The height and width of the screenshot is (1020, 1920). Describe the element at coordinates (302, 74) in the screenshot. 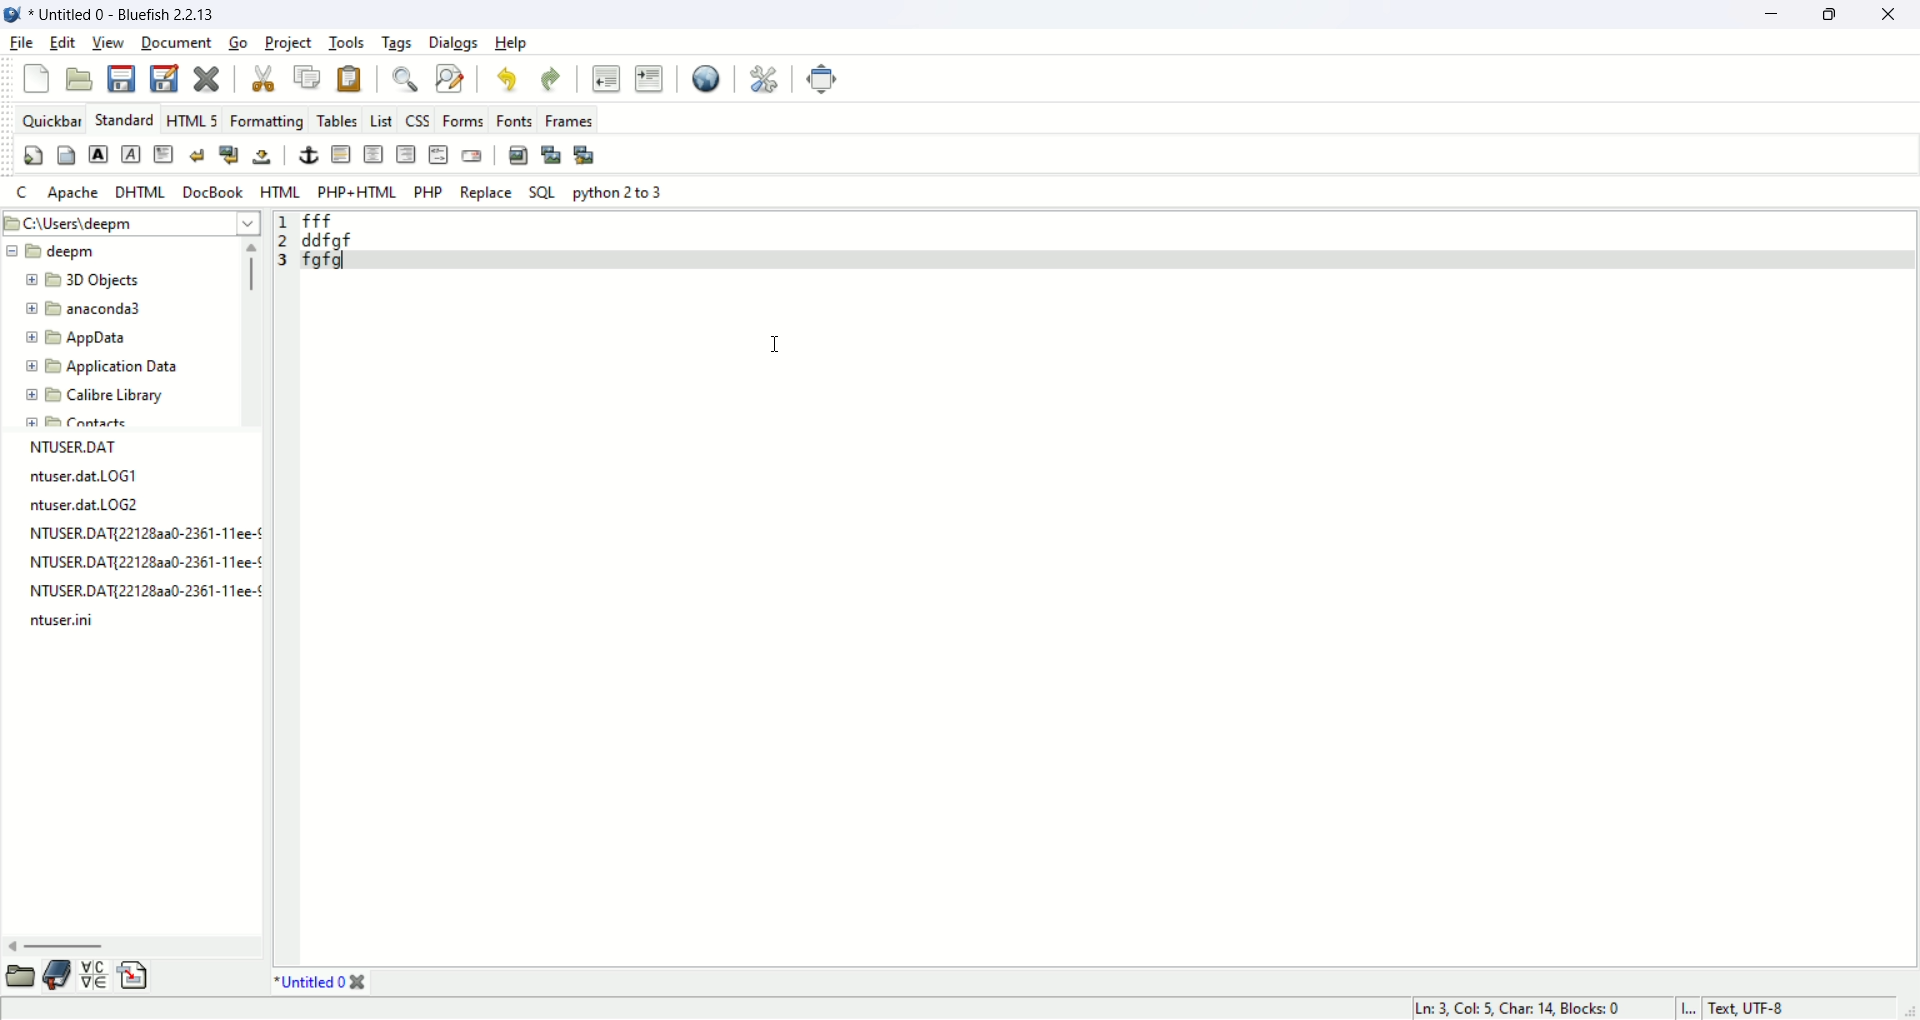

I see `copy` at that location.